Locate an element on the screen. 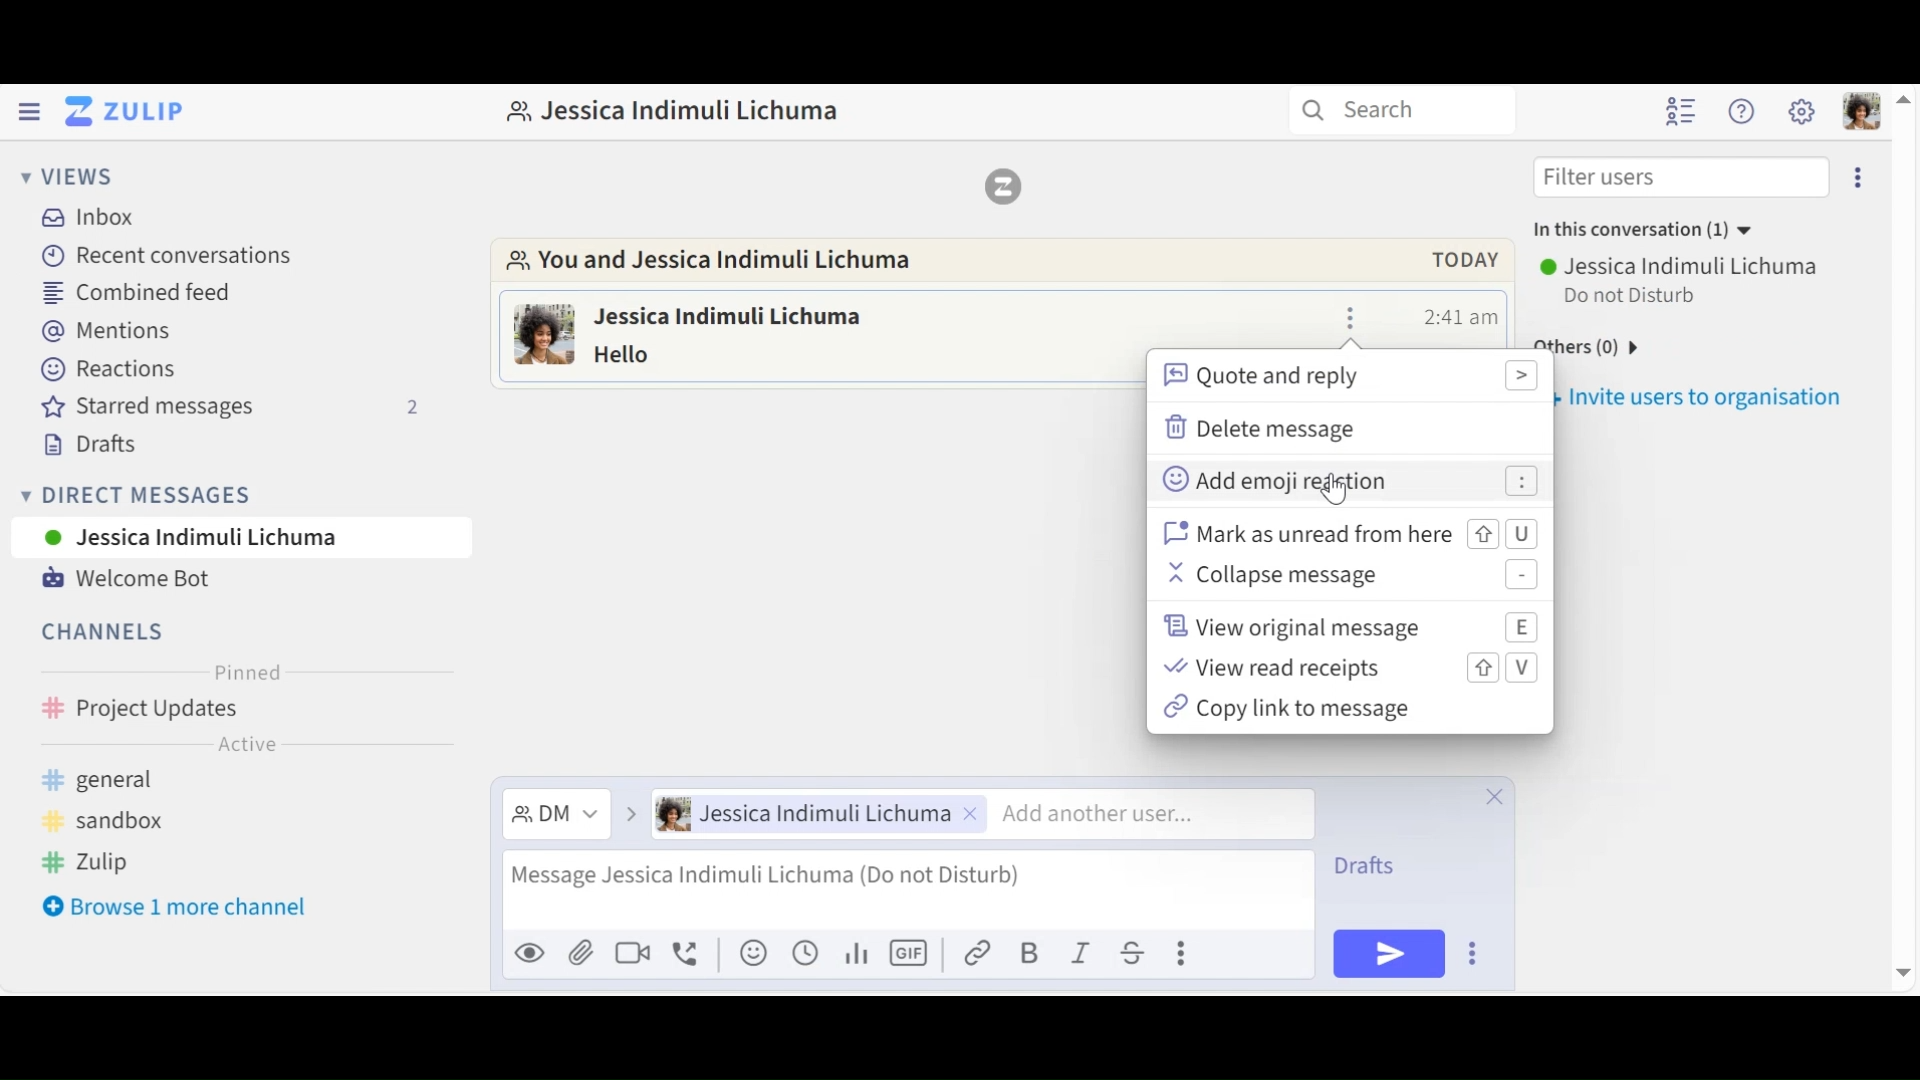 The width and height of the screenshot is (1920, 1080). Zulip is located at coordinates (1001, 185).